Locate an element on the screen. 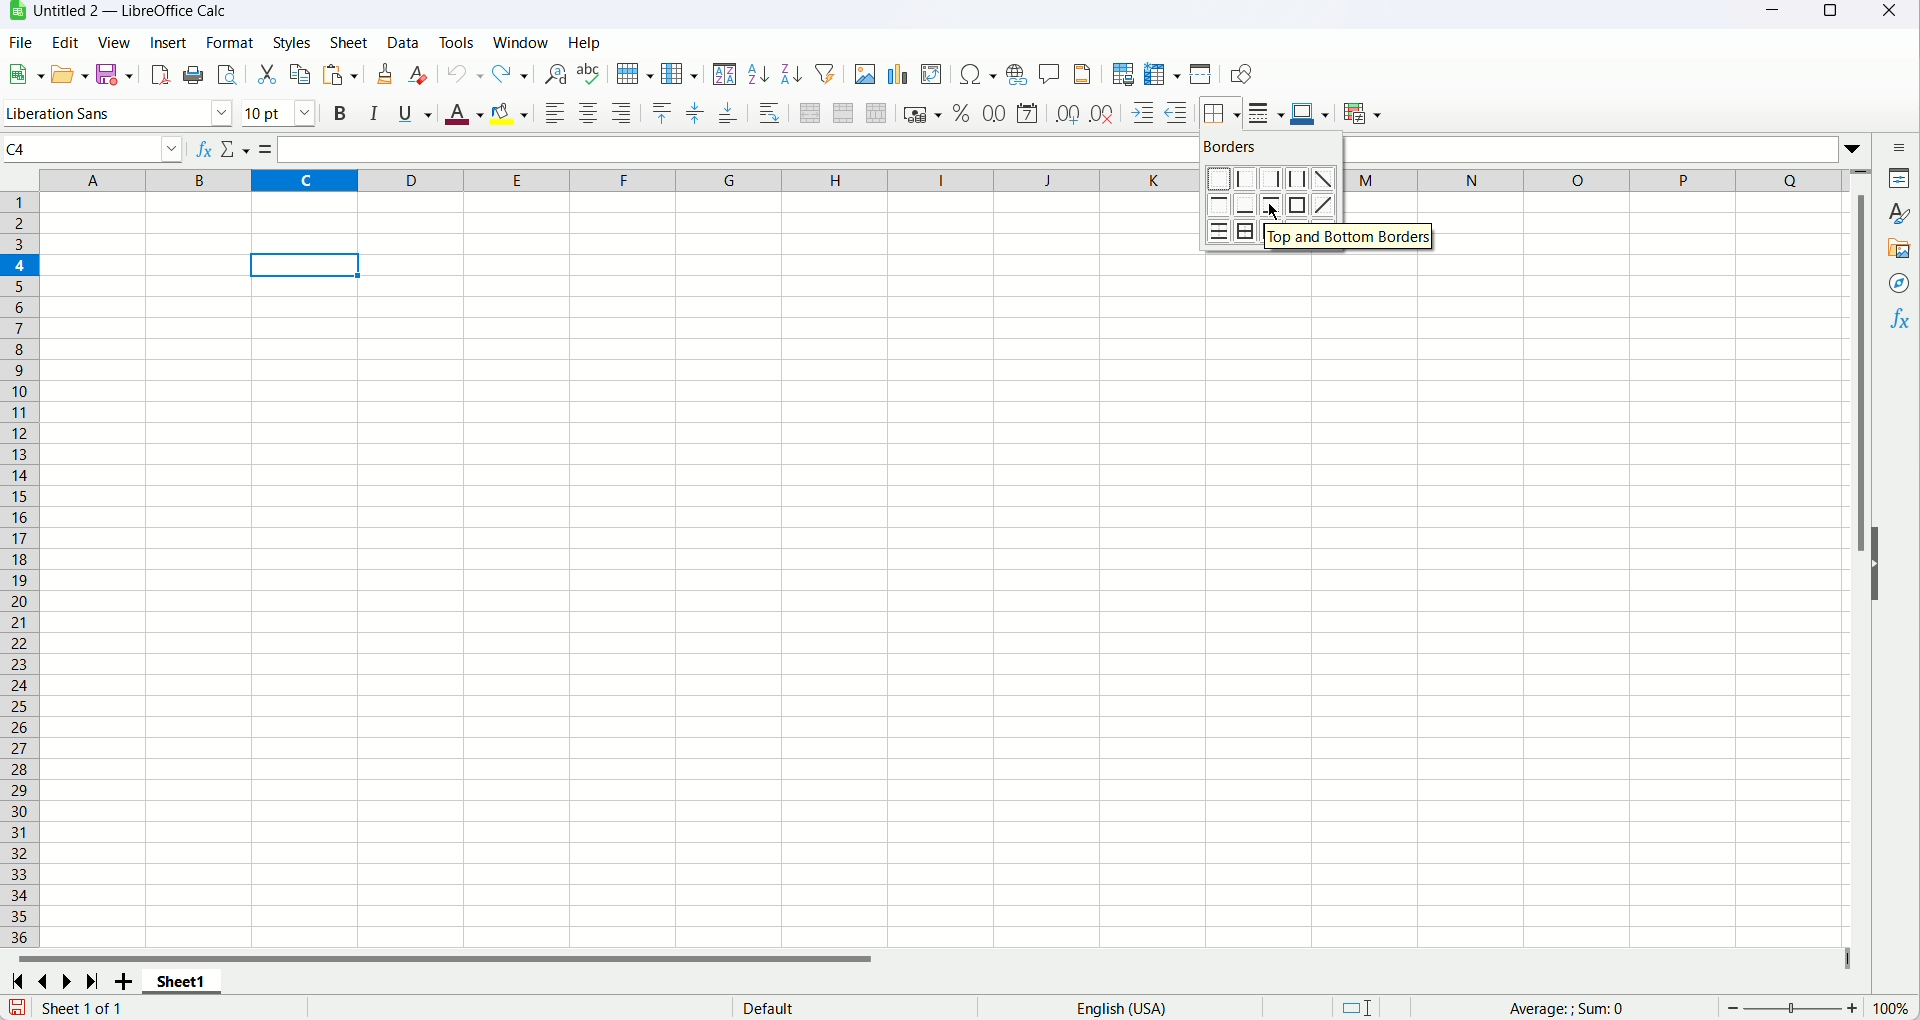 The image size is (1920, 1020). Styles is located at coordinates (1898, 213).